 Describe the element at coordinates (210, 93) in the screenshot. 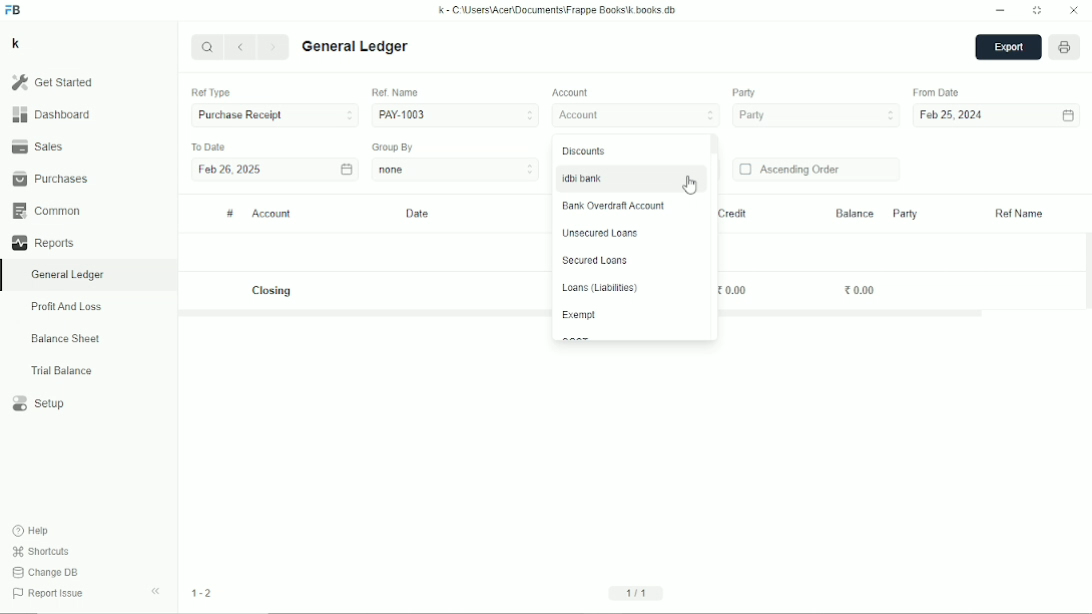

I see `Ref type` at that location.